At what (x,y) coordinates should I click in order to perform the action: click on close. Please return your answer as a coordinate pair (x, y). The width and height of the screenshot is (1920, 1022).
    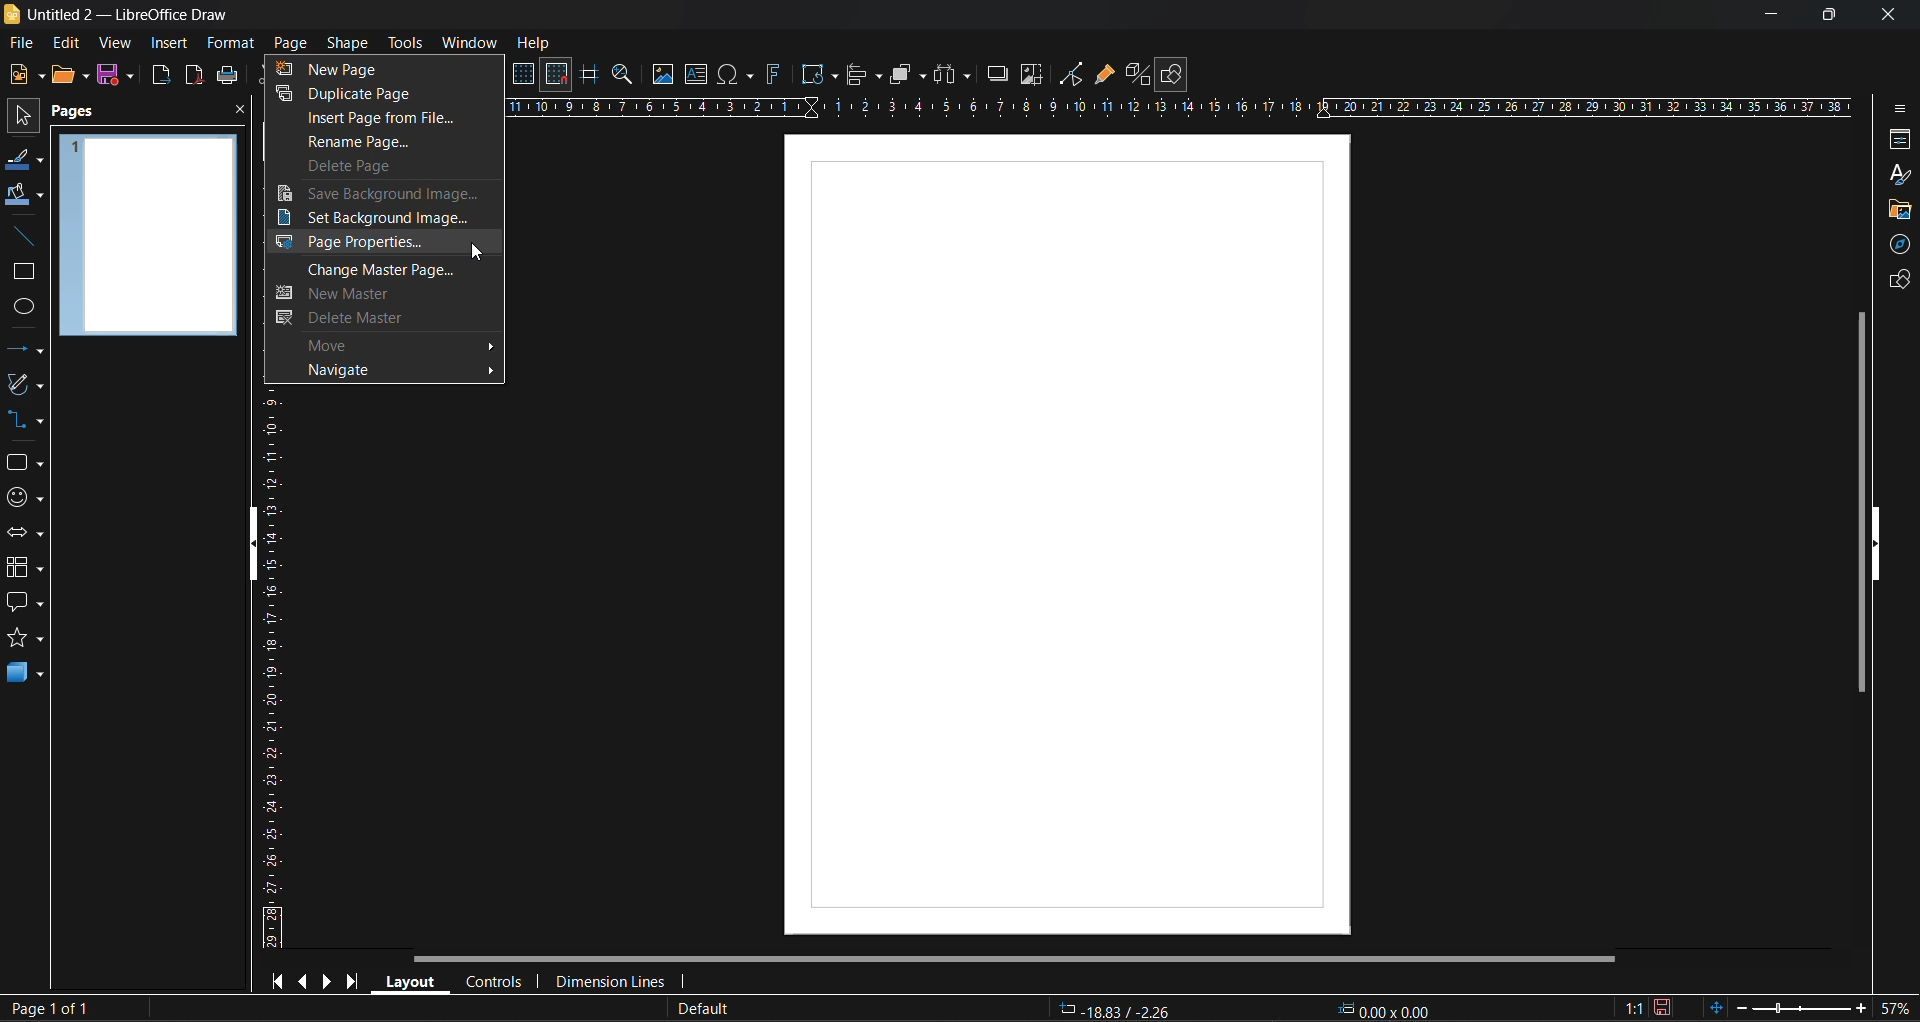
    Looking at the image, I should click on (1889, 16).